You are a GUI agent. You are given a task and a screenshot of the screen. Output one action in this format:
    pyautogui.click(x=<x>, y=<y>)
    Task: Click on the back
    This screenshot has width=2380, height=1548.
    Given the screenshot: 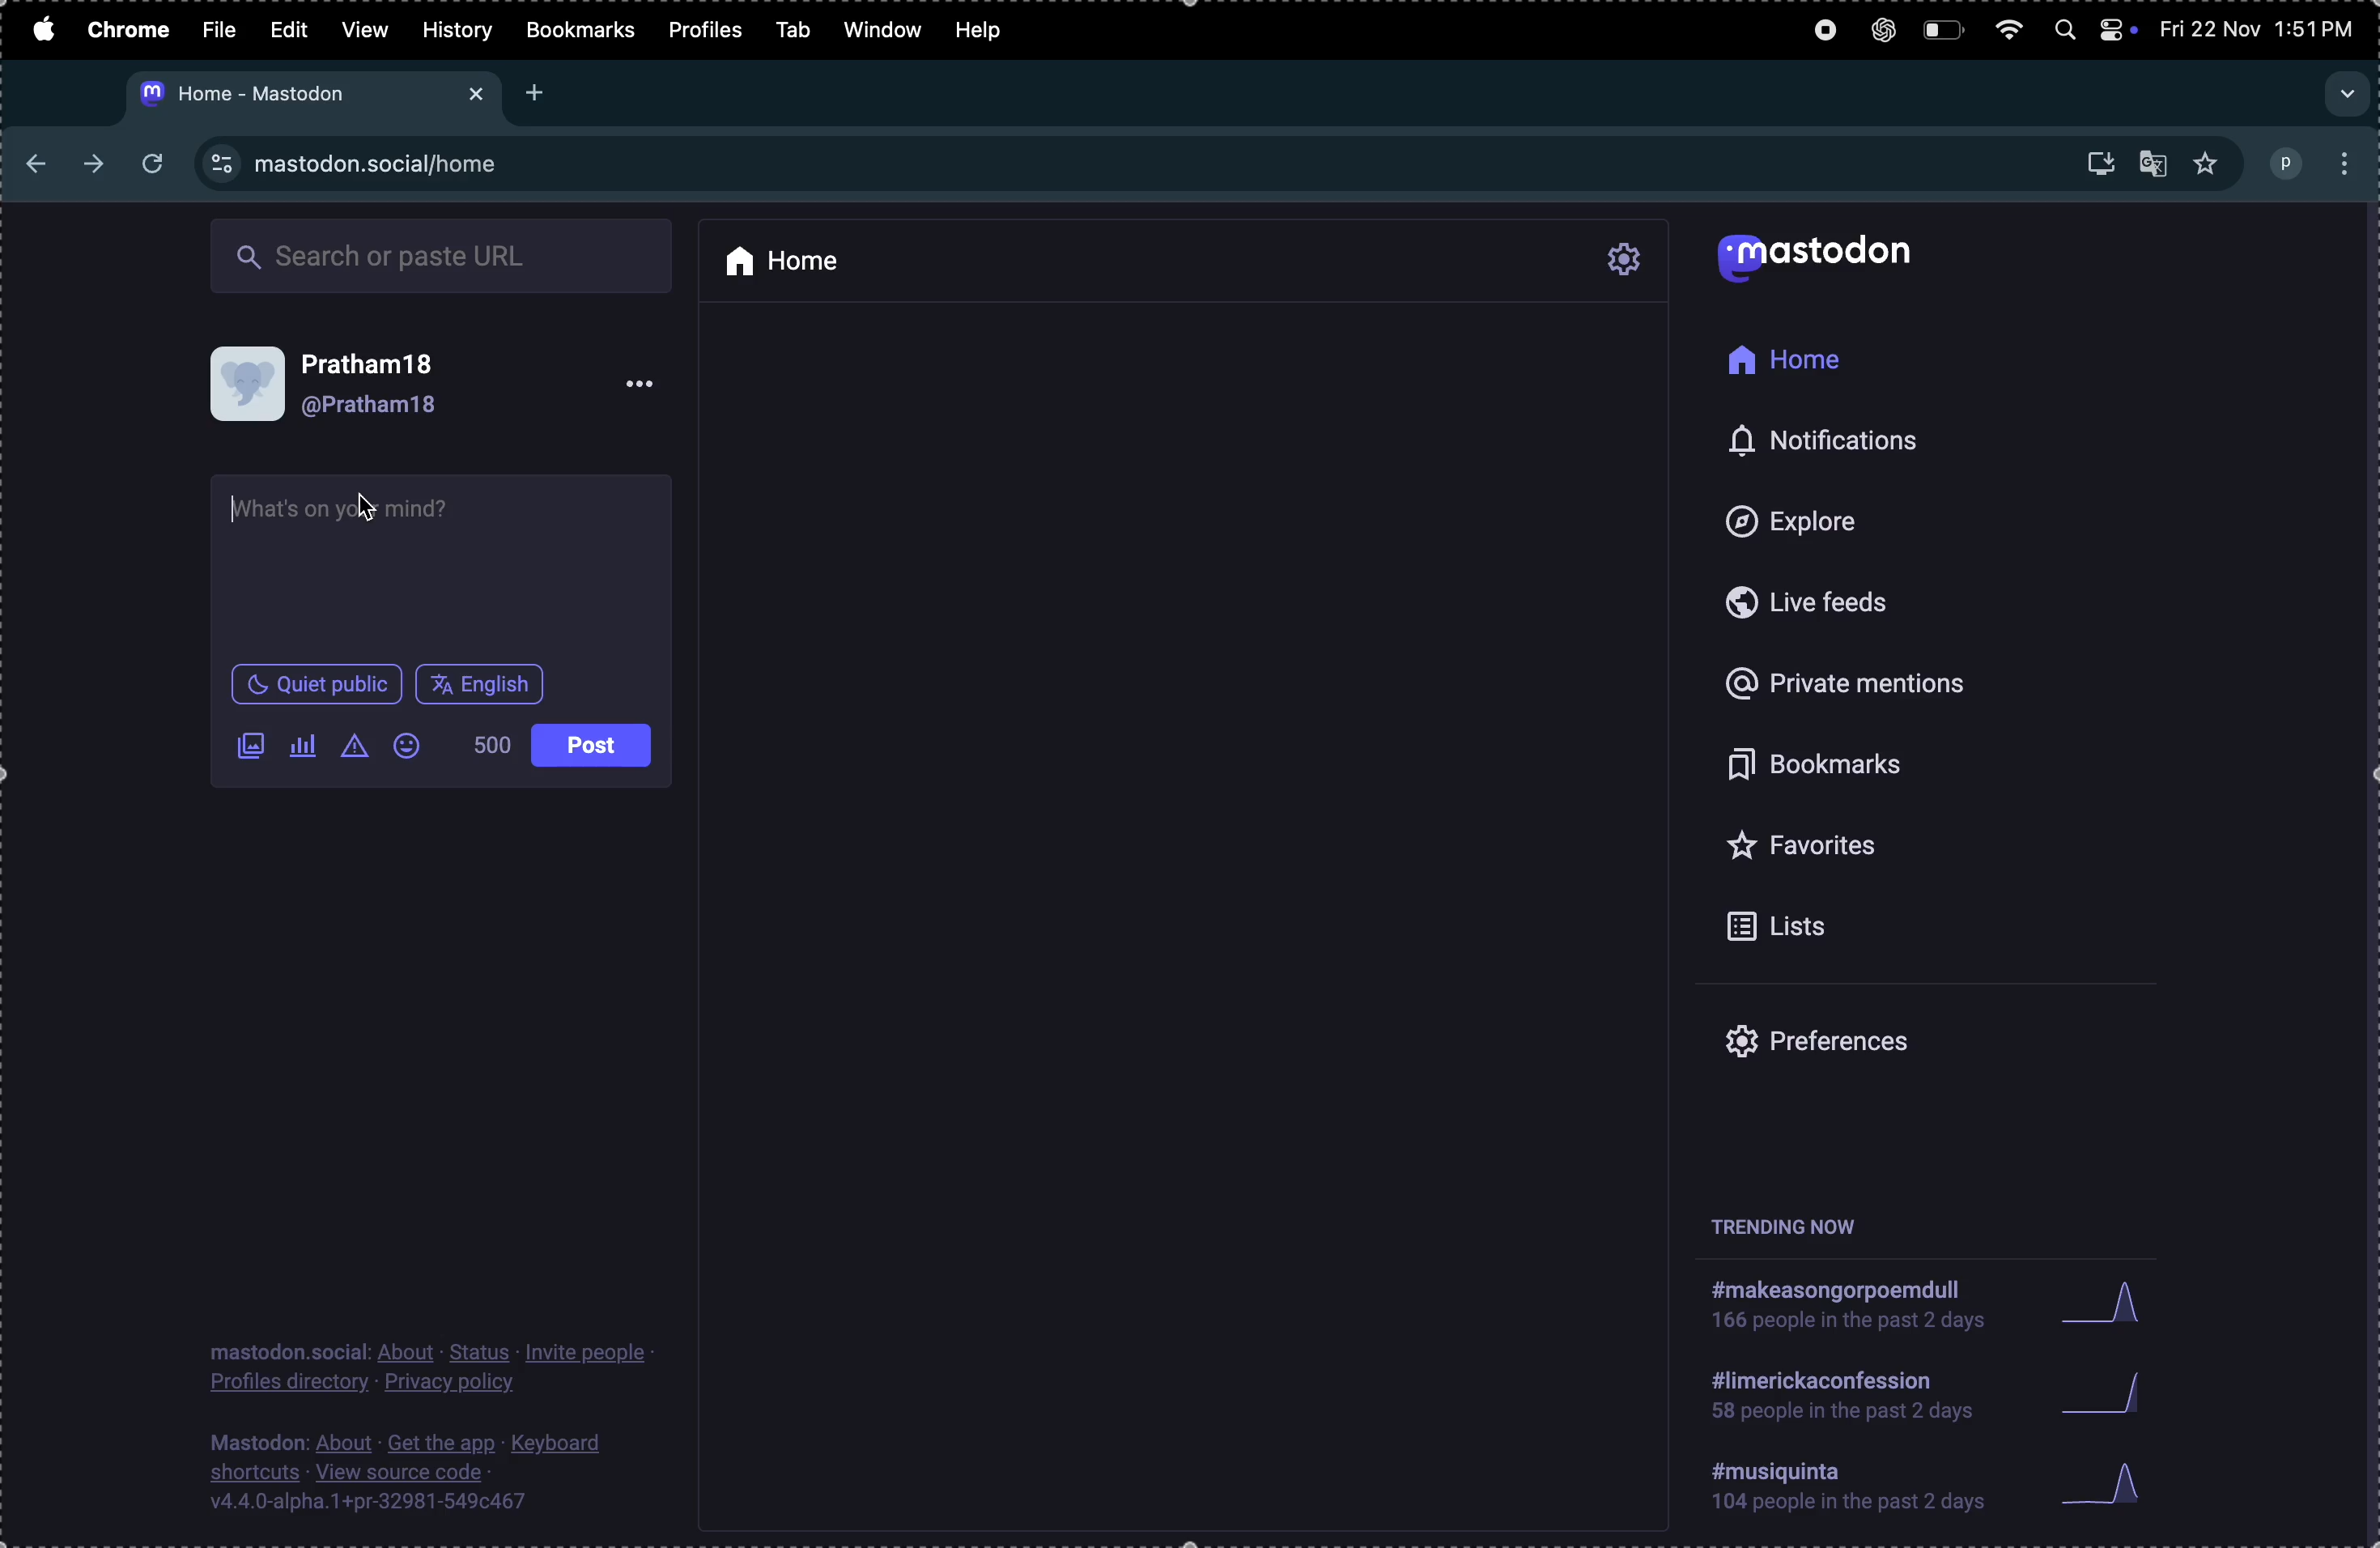 What is the action you would take?
    pyautogui.click(x=40, y=163)
    